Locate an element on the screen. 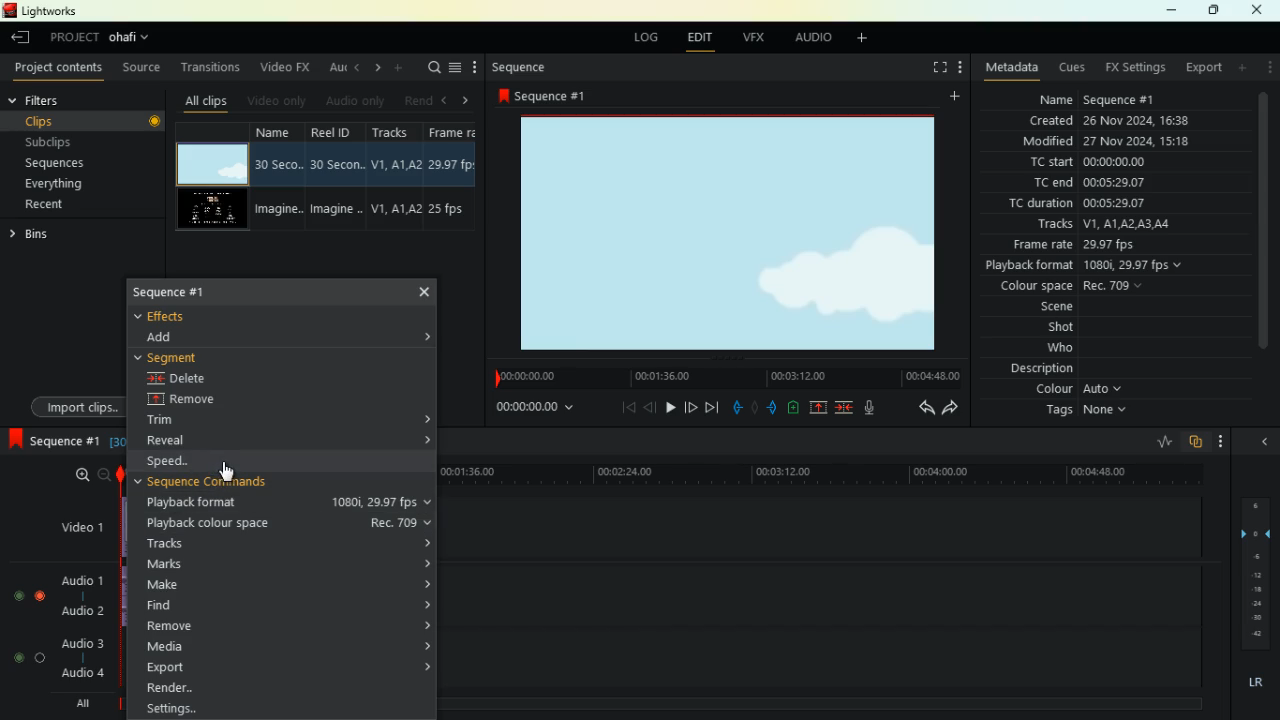  edit is located at coordinates (705, 40).